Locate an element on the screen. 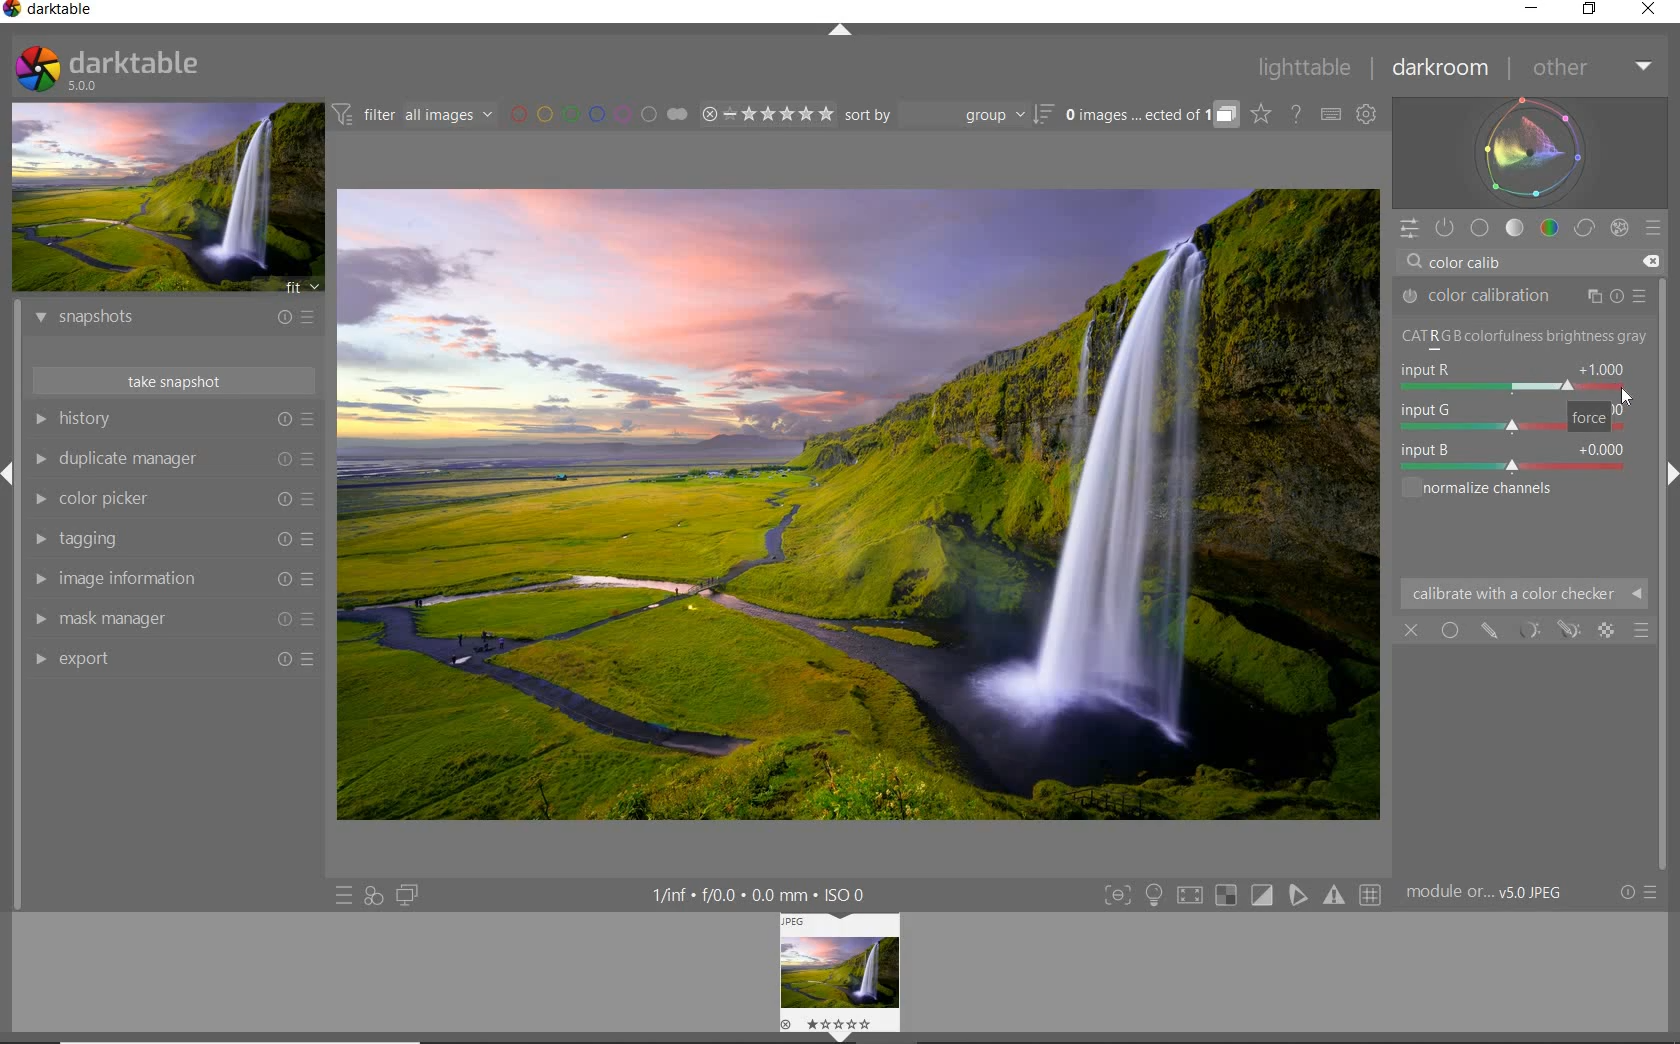 The image size is (1680, 1044). correct is located at coordinates (1583, 227).